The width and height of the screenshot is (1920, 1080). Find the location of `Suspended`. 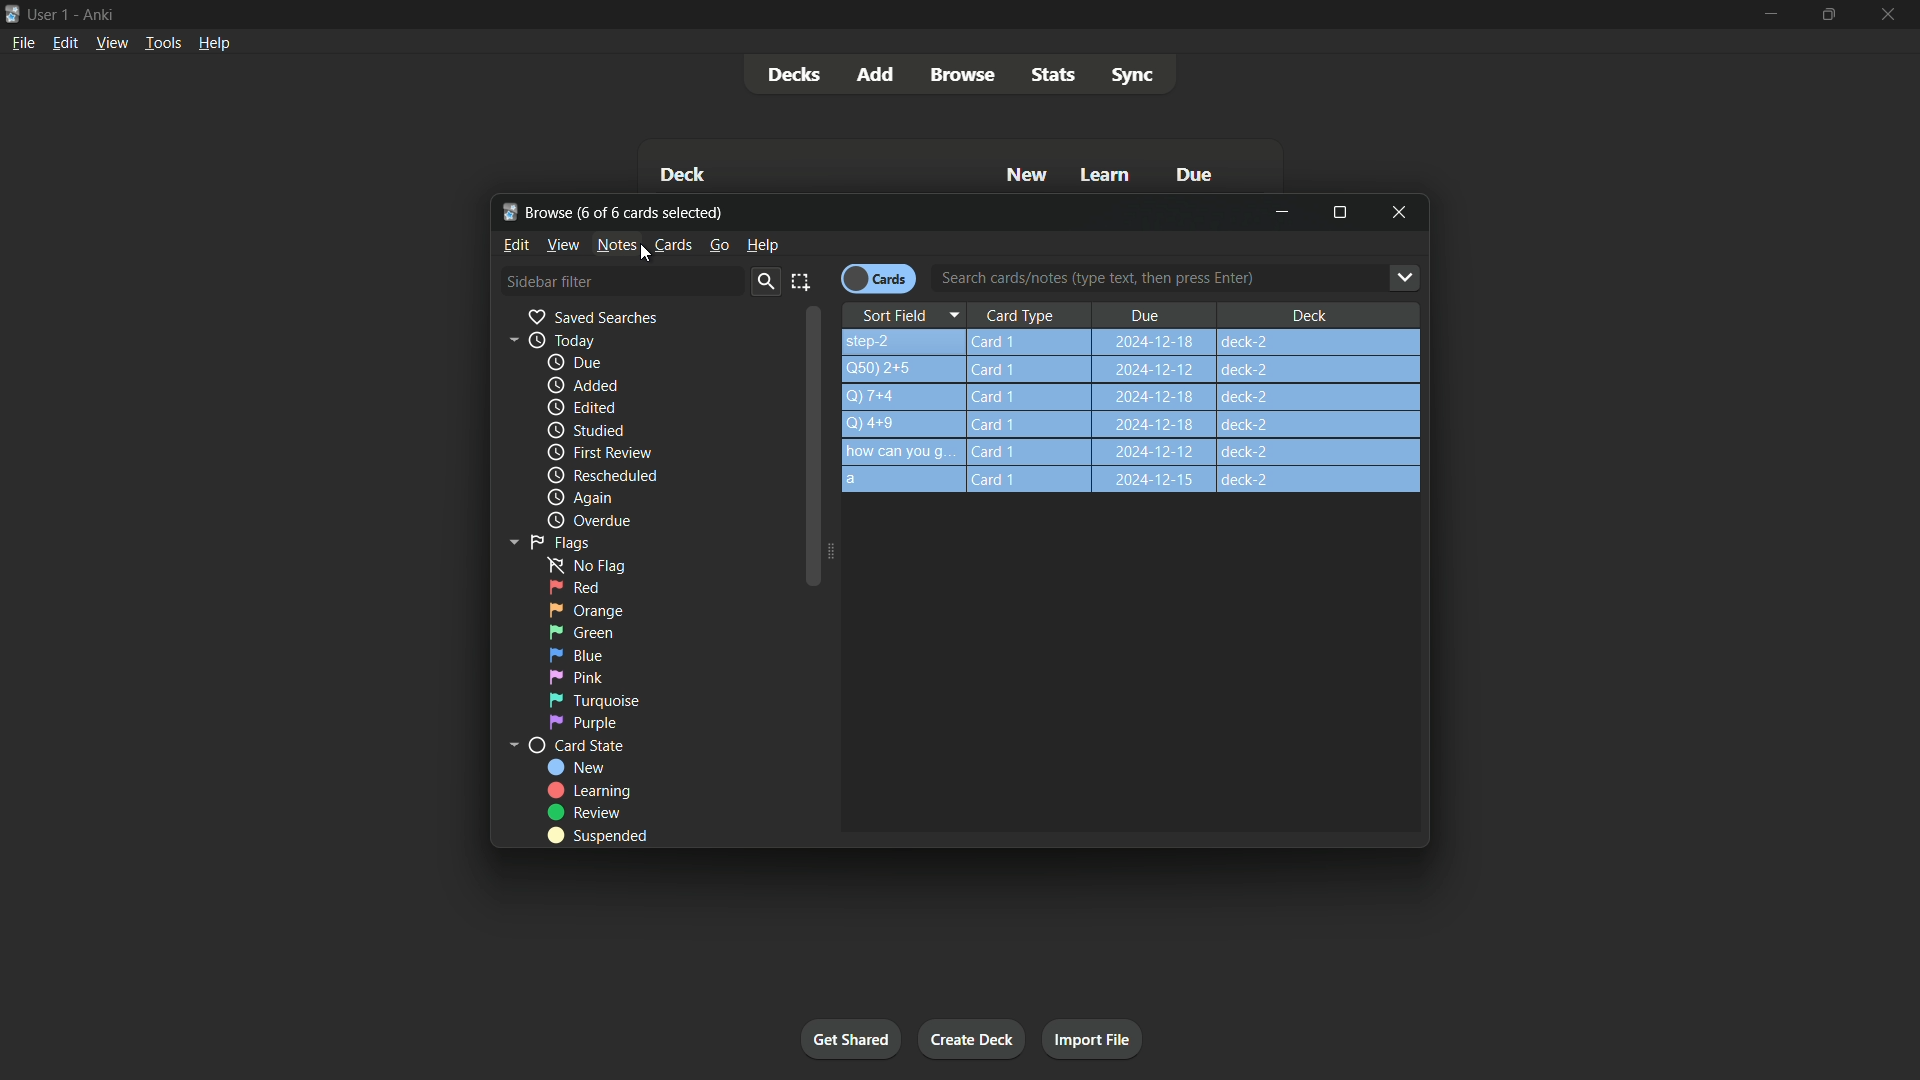

Suspended is located at coordinates (597, 837).